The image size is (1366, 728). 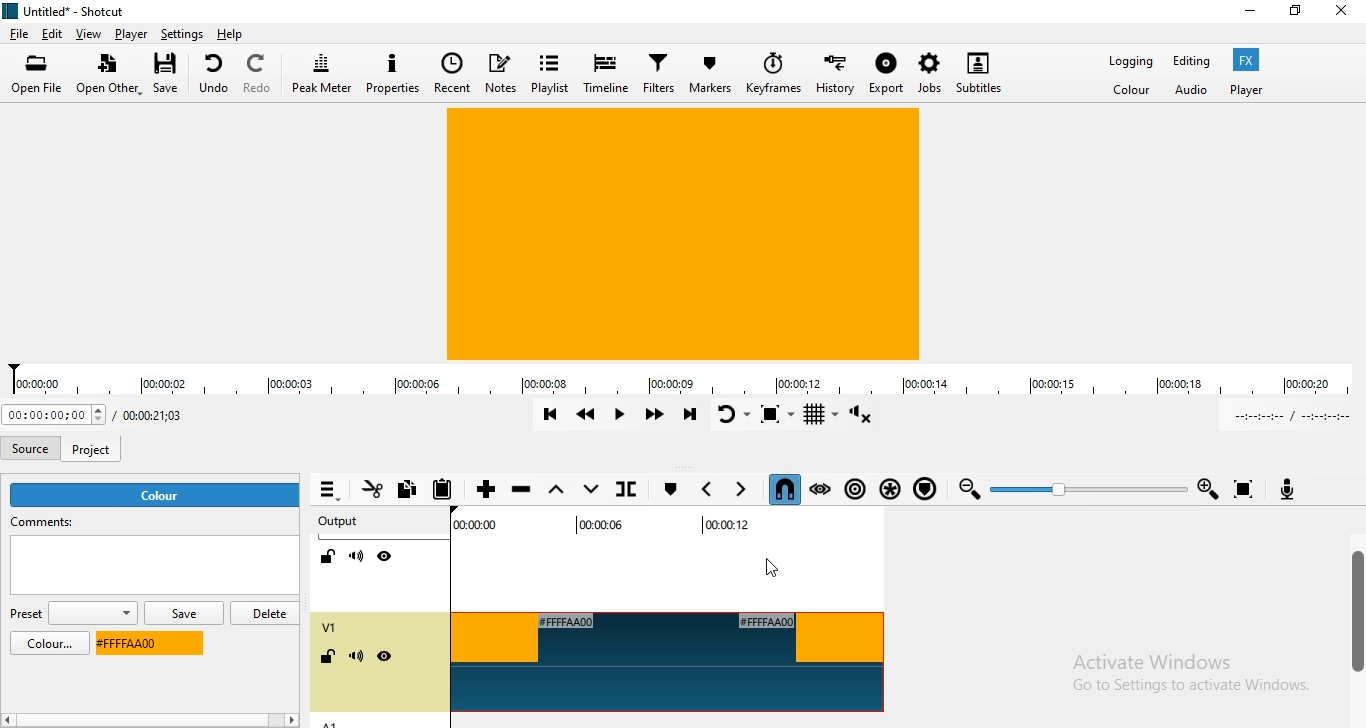 I want to click on Timeline, so click(x=605, y=75).